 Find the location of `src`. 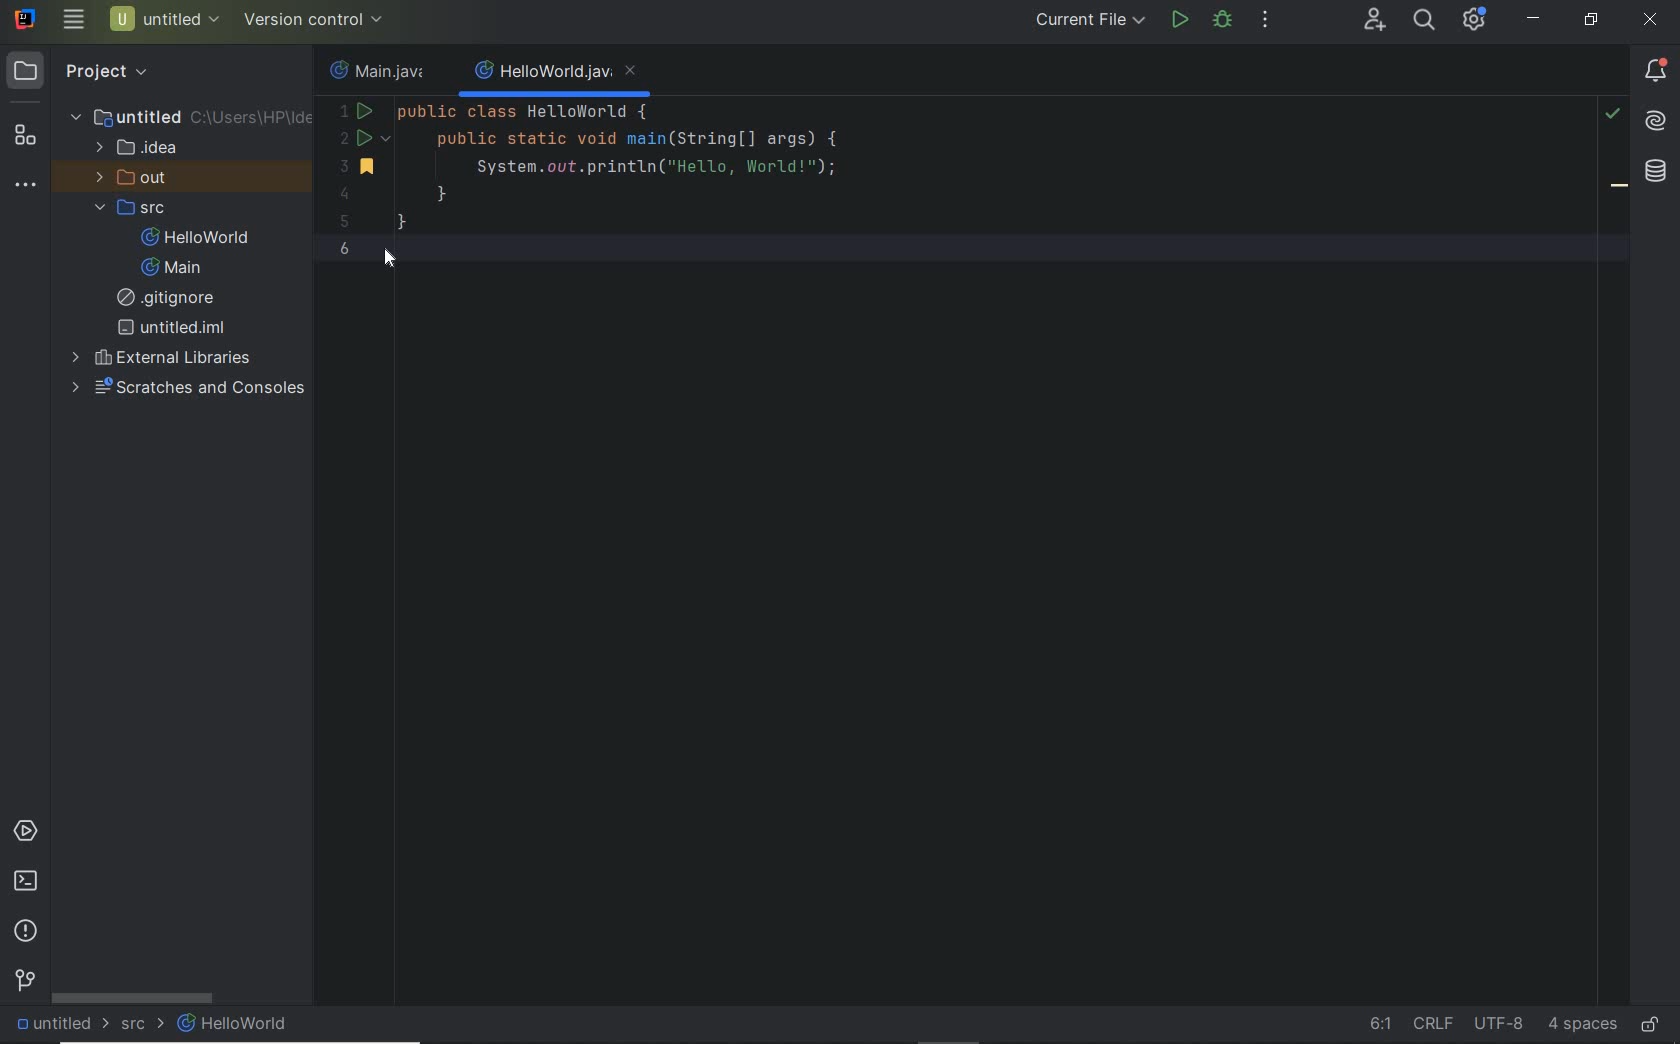

src is located at coordinates (134, 207).